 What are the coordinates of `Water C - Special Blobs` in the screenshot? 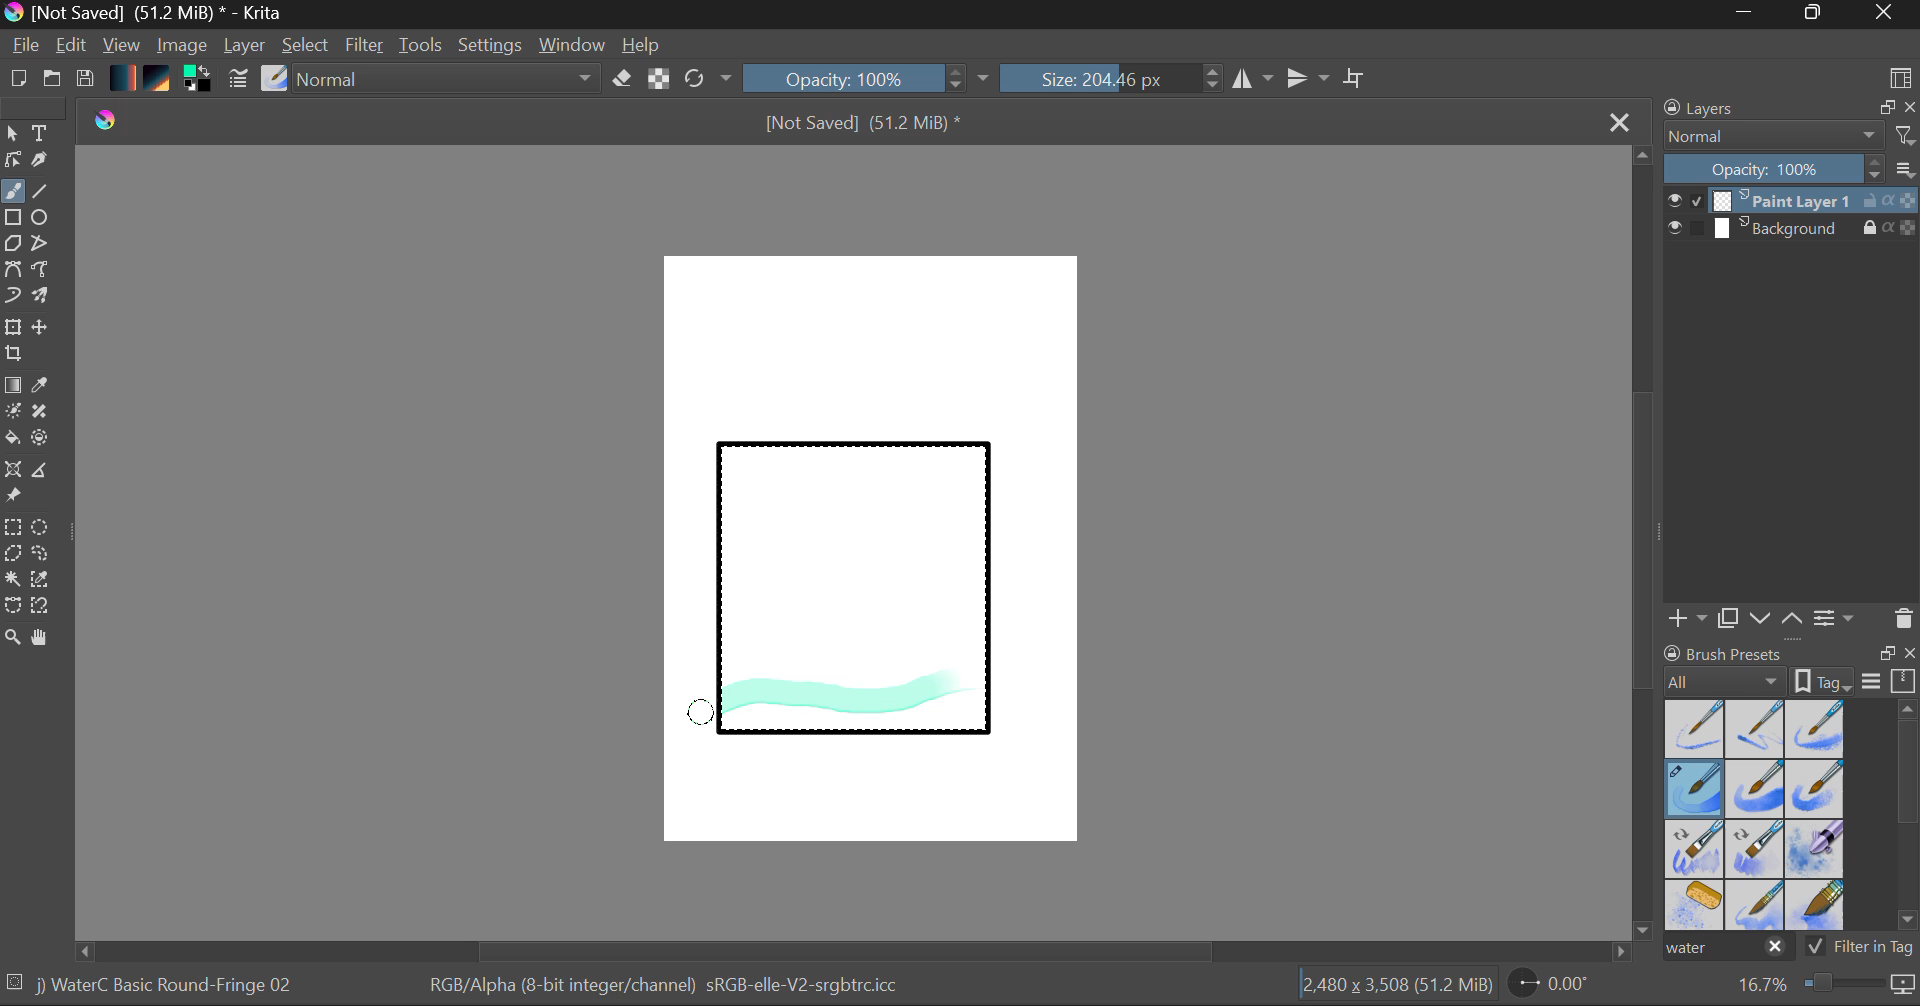 It's located at (1816, 851).